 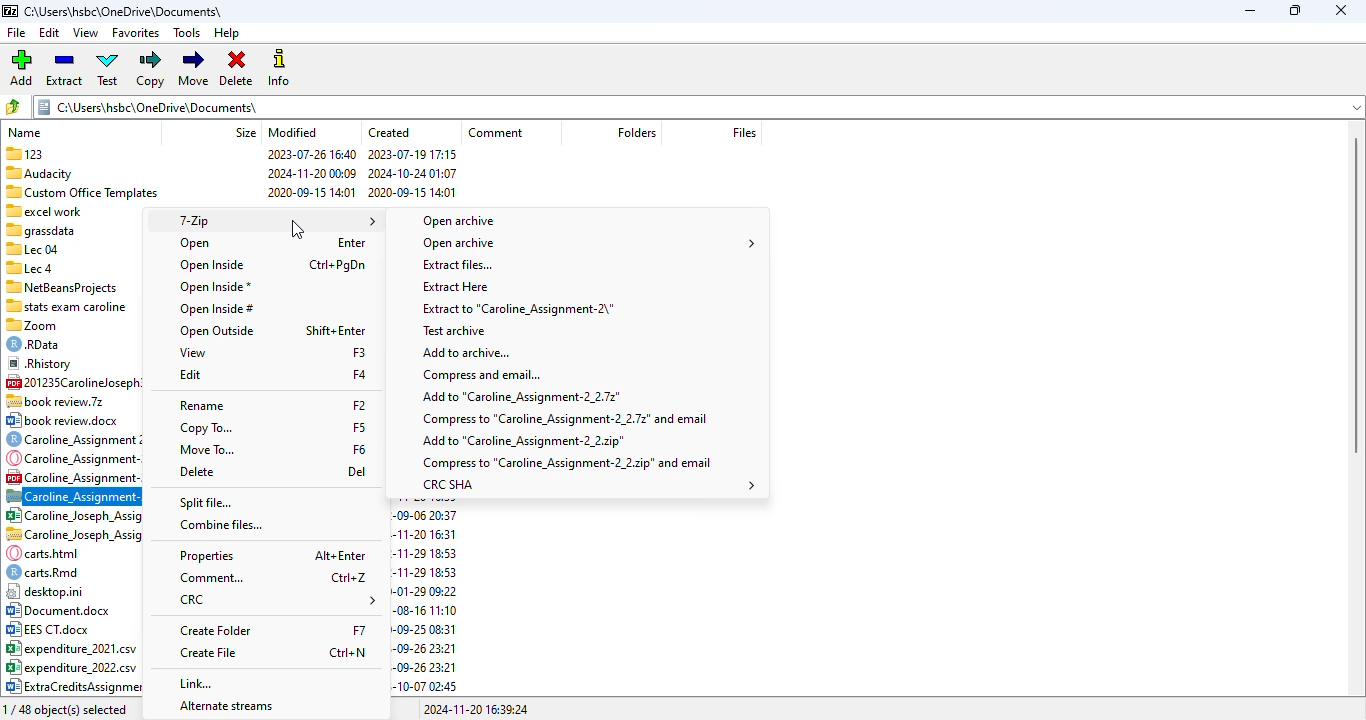 I want to click on B32 EES CT.doox 16886 2020-08-27 13:43 2020-09-25 08:31, so click(x=74, y=628).